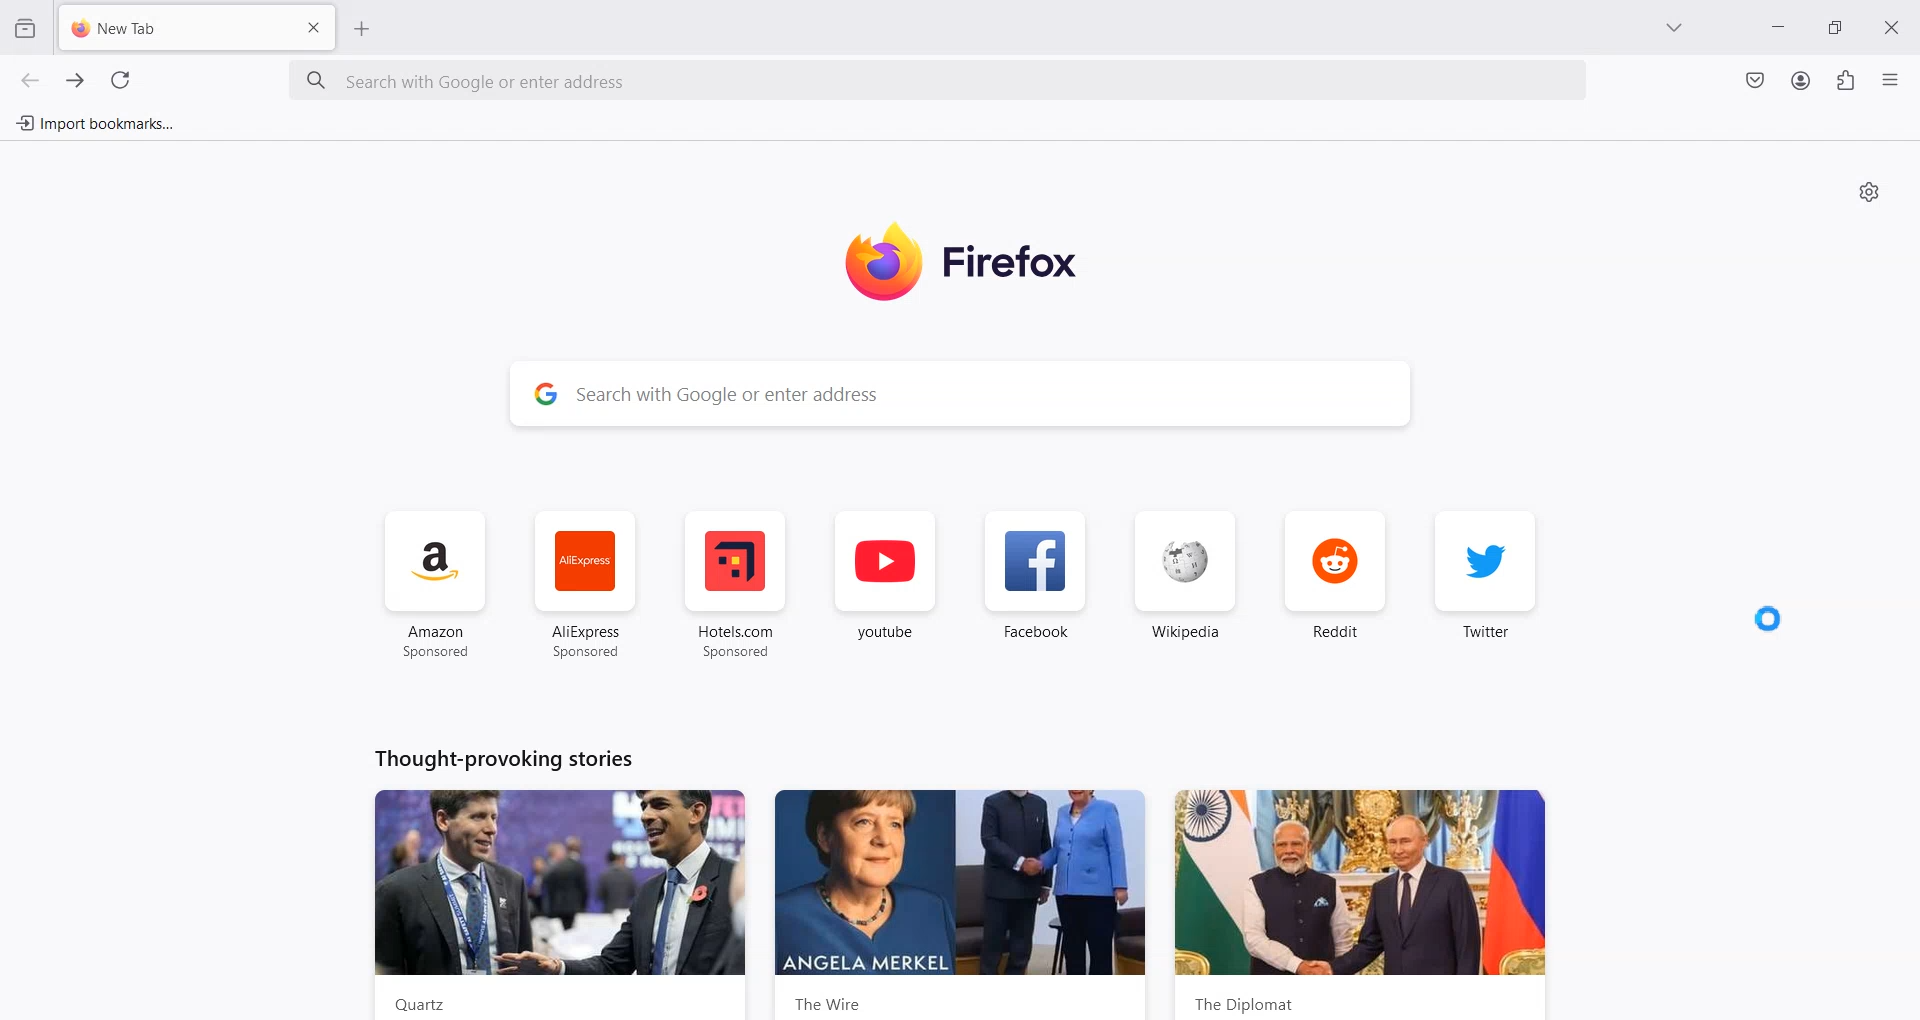 The height and width of the screenshot is (1020, 1920). I want to click on Import bookmarks, so click(95, 123).